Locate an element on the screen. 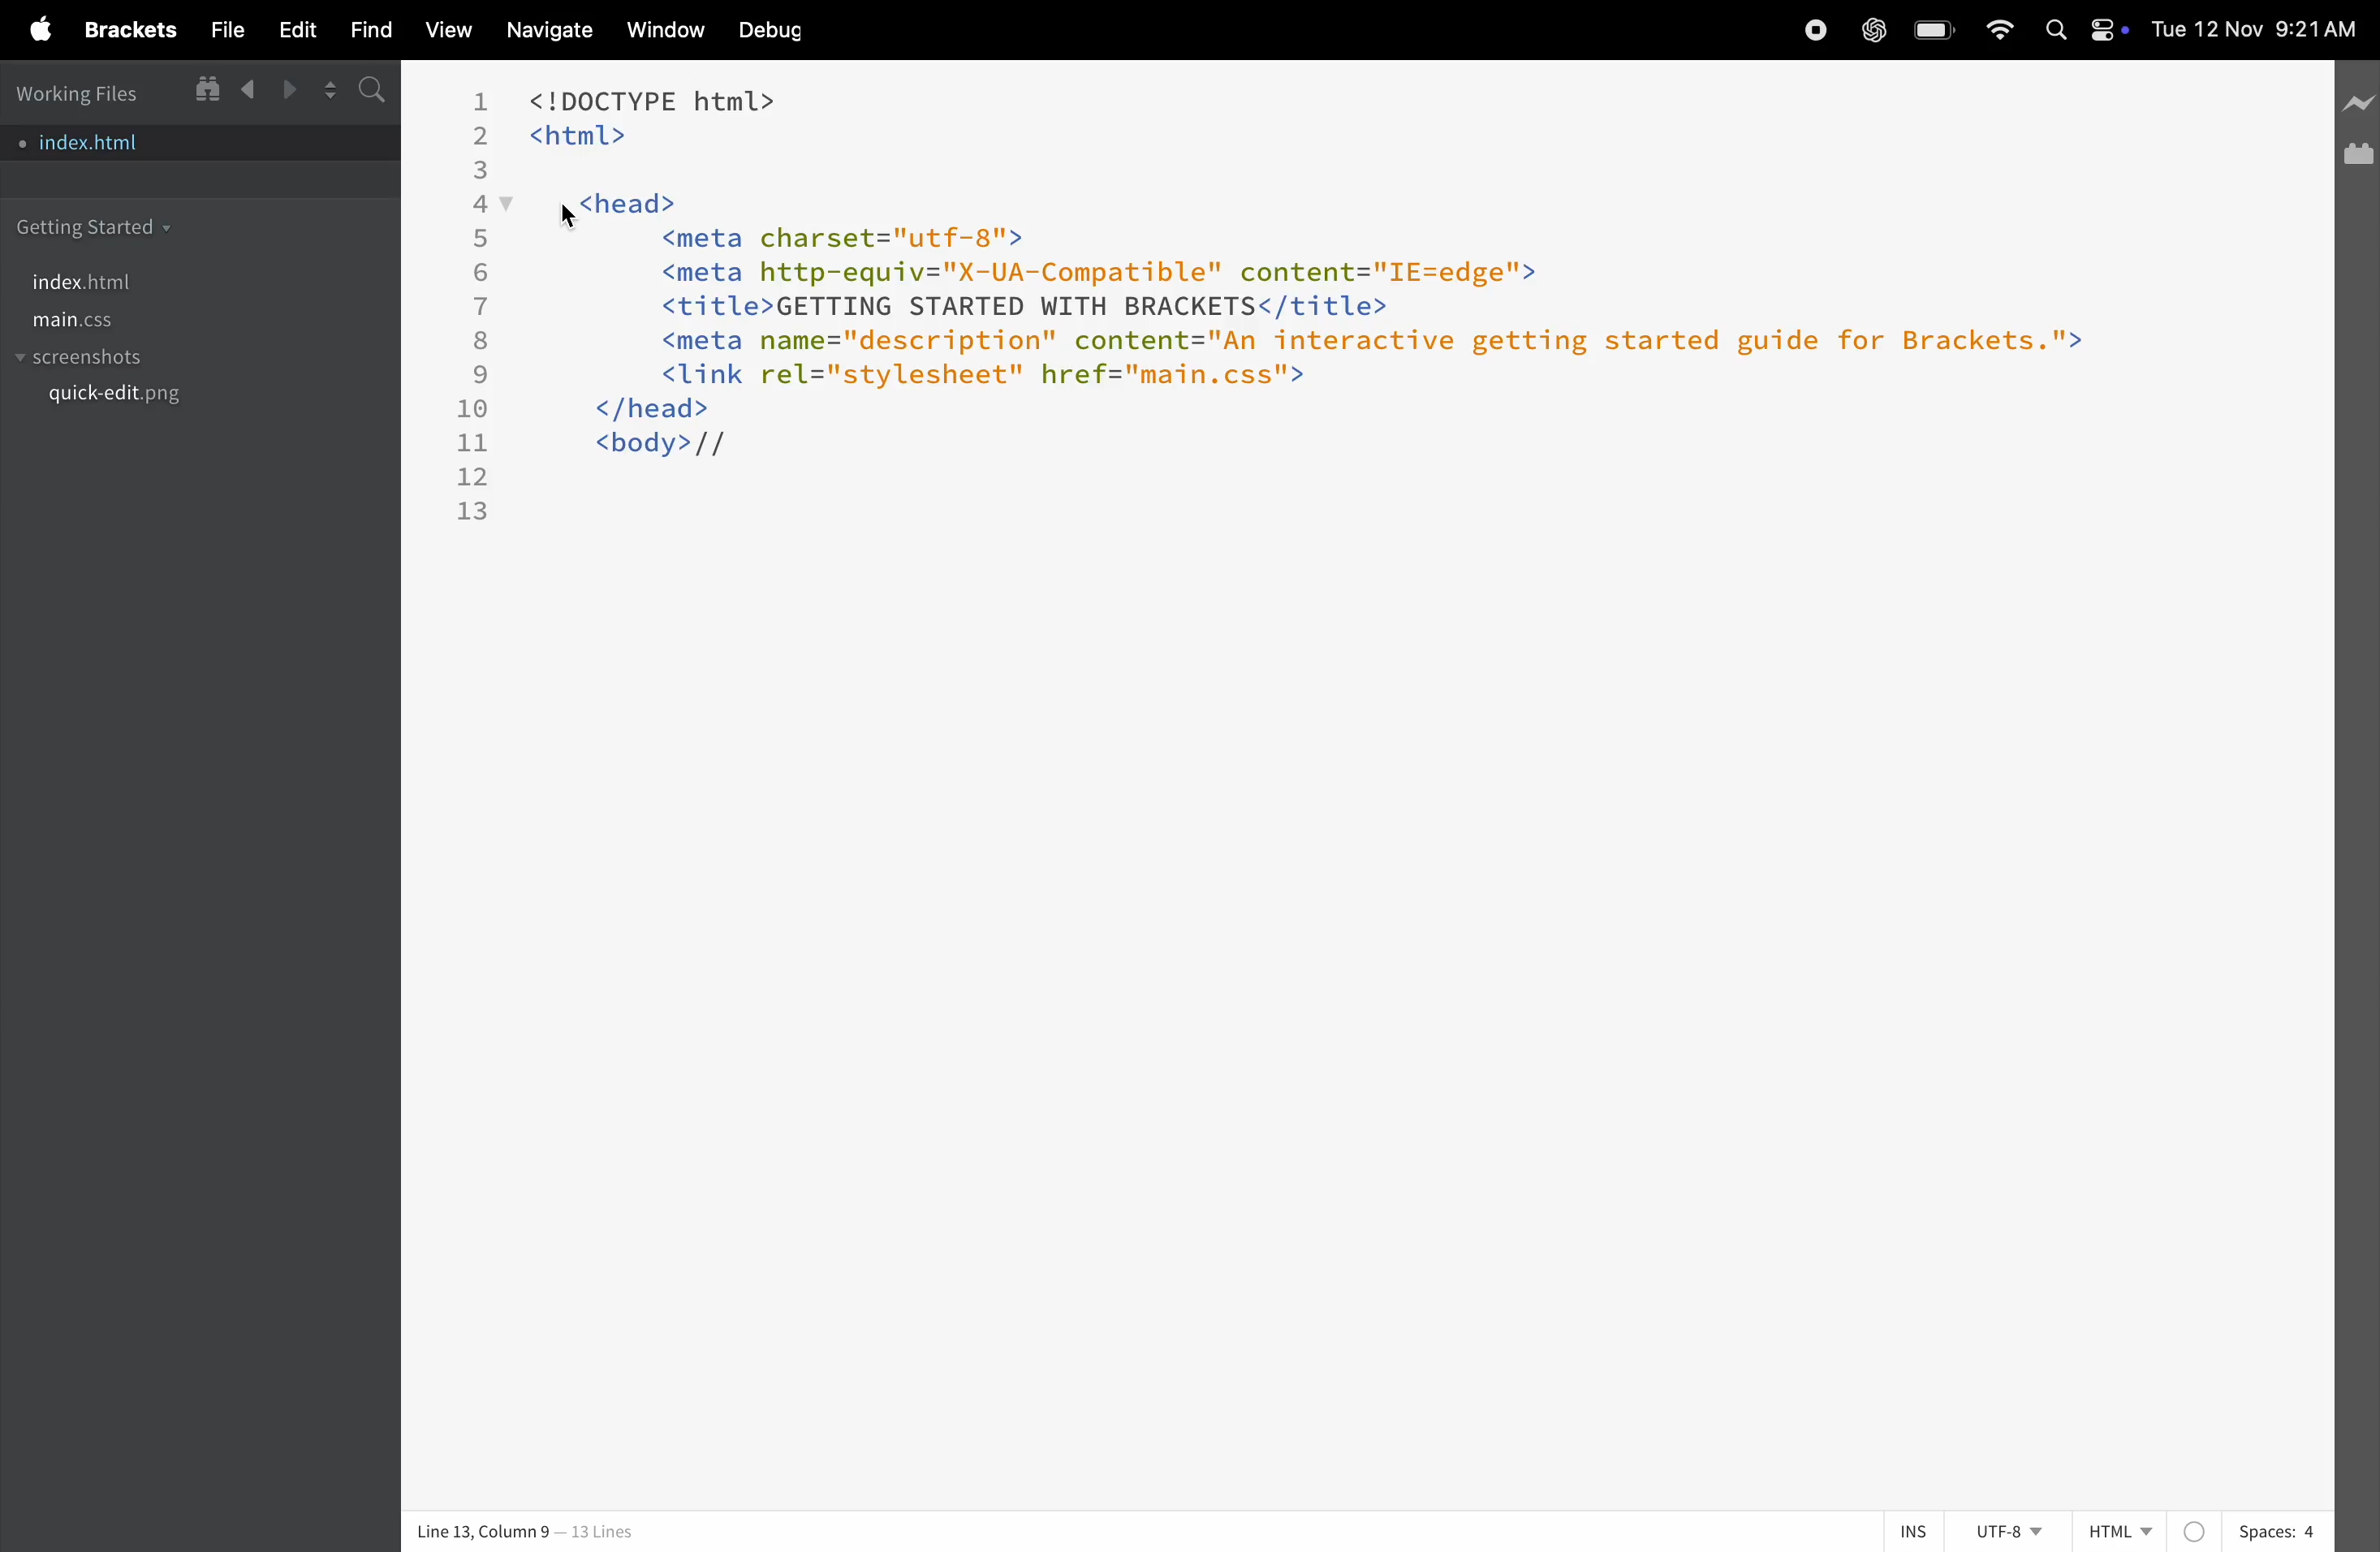 The height and width of the screenshot is (1552, 2380). record is located at coordinates (1812, 30).